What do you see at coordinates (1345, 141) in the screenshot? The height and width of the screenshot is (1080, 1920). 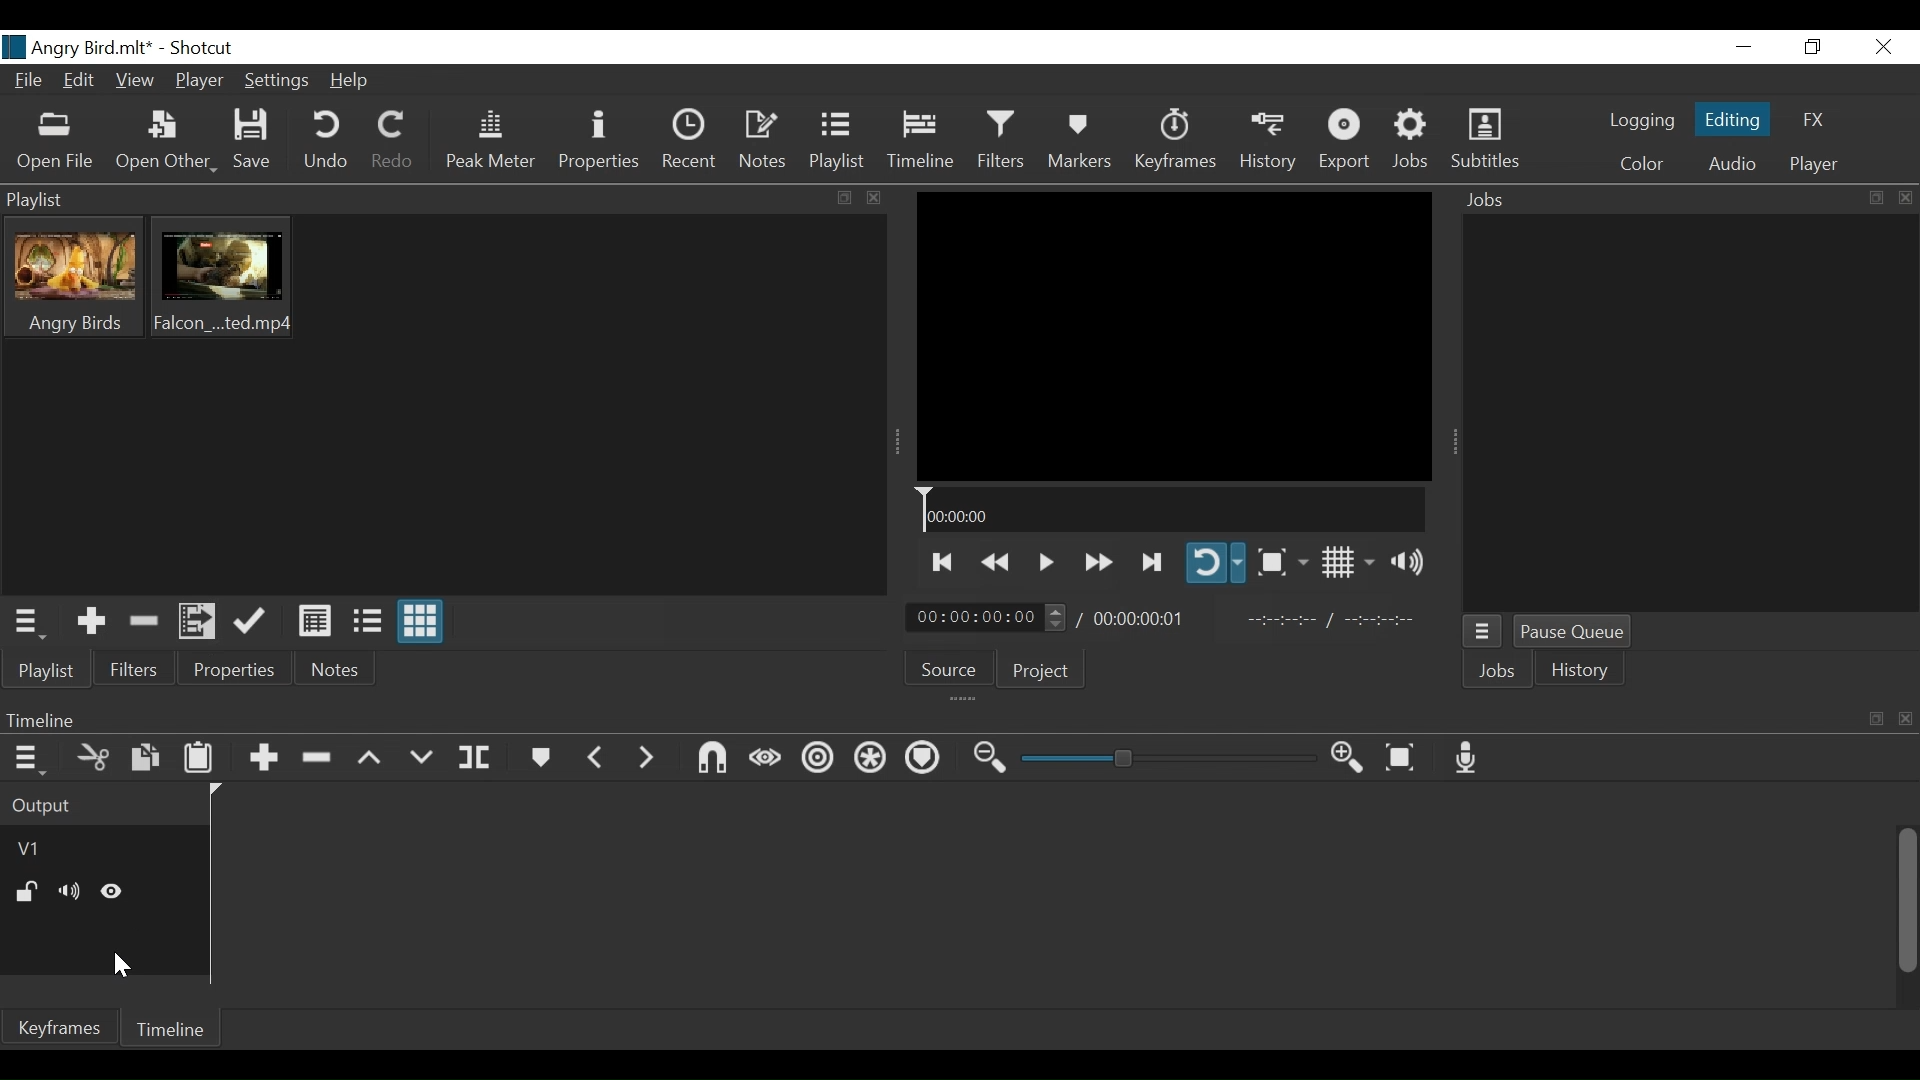 I see `Export` at bounding box center [1345, 141].